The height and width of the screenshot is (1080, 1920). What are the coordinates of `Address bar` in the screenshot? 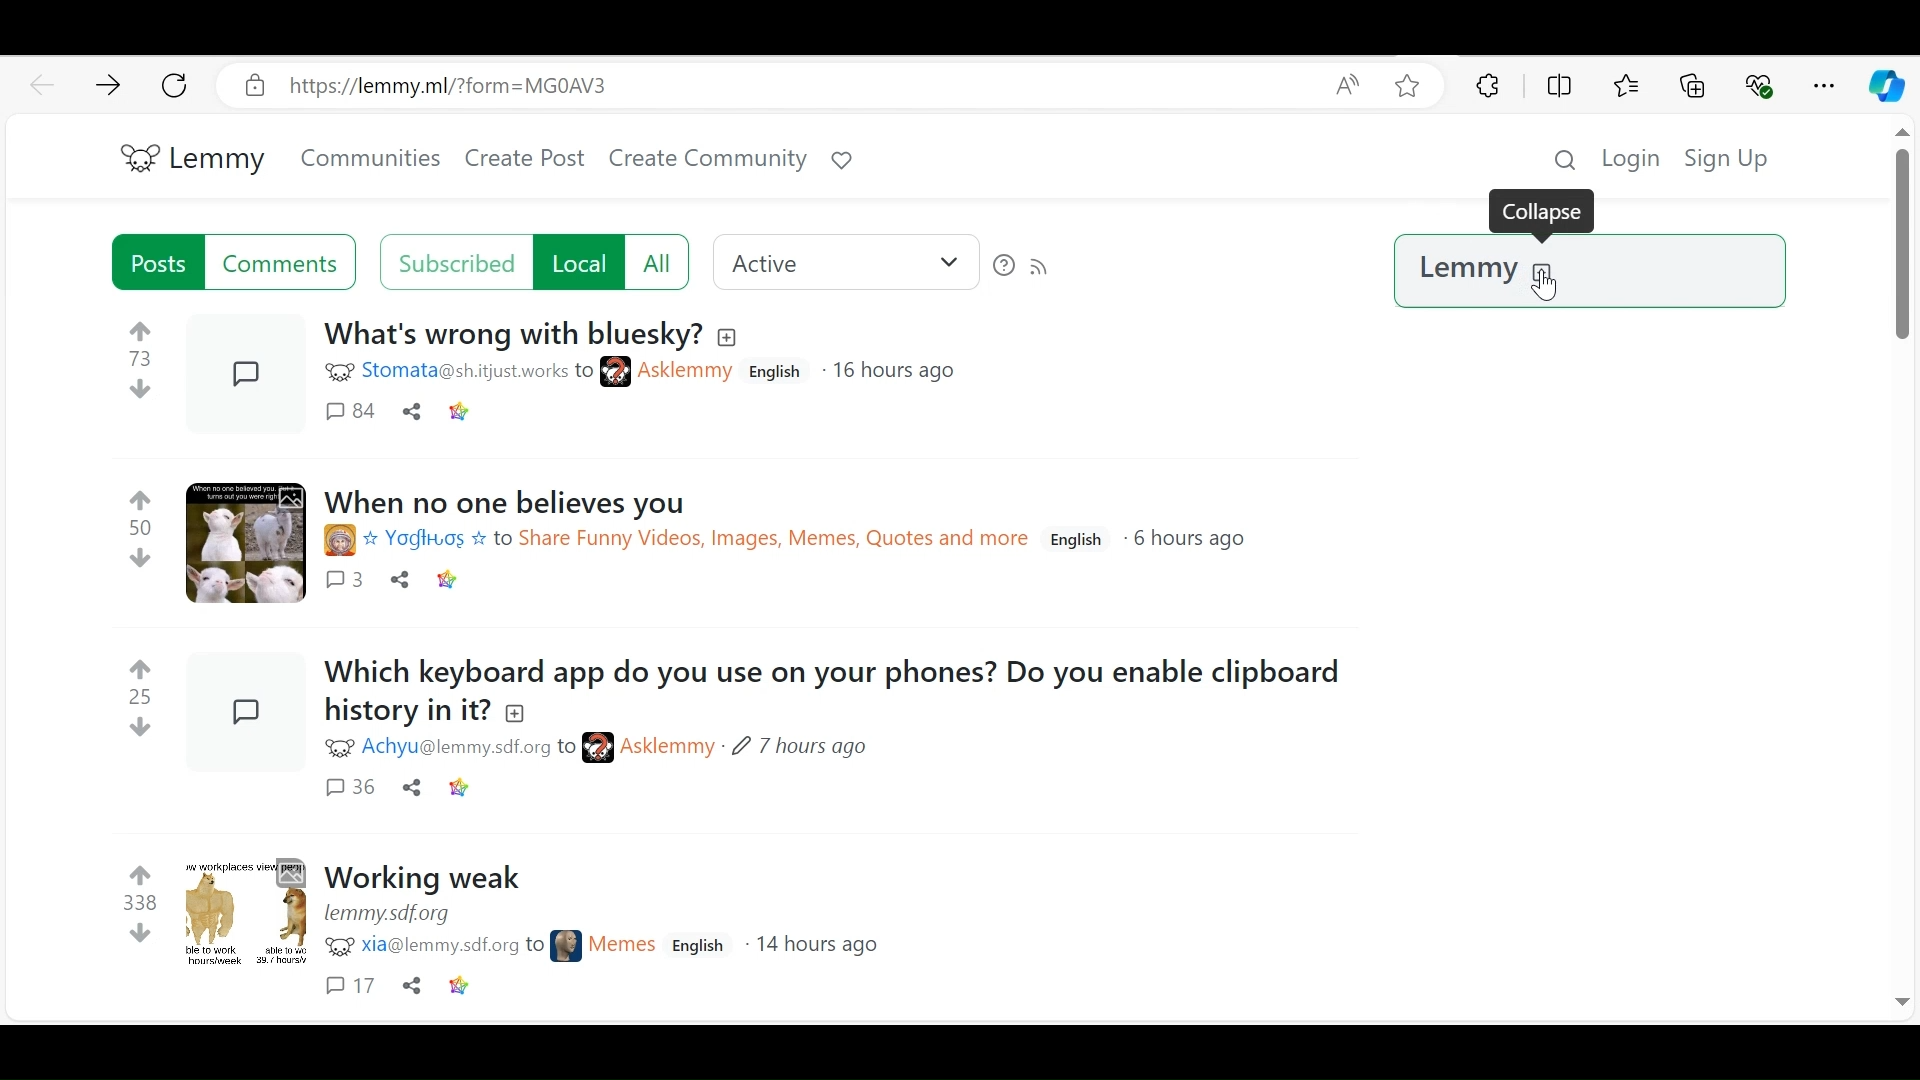 It's located at (799, 85).